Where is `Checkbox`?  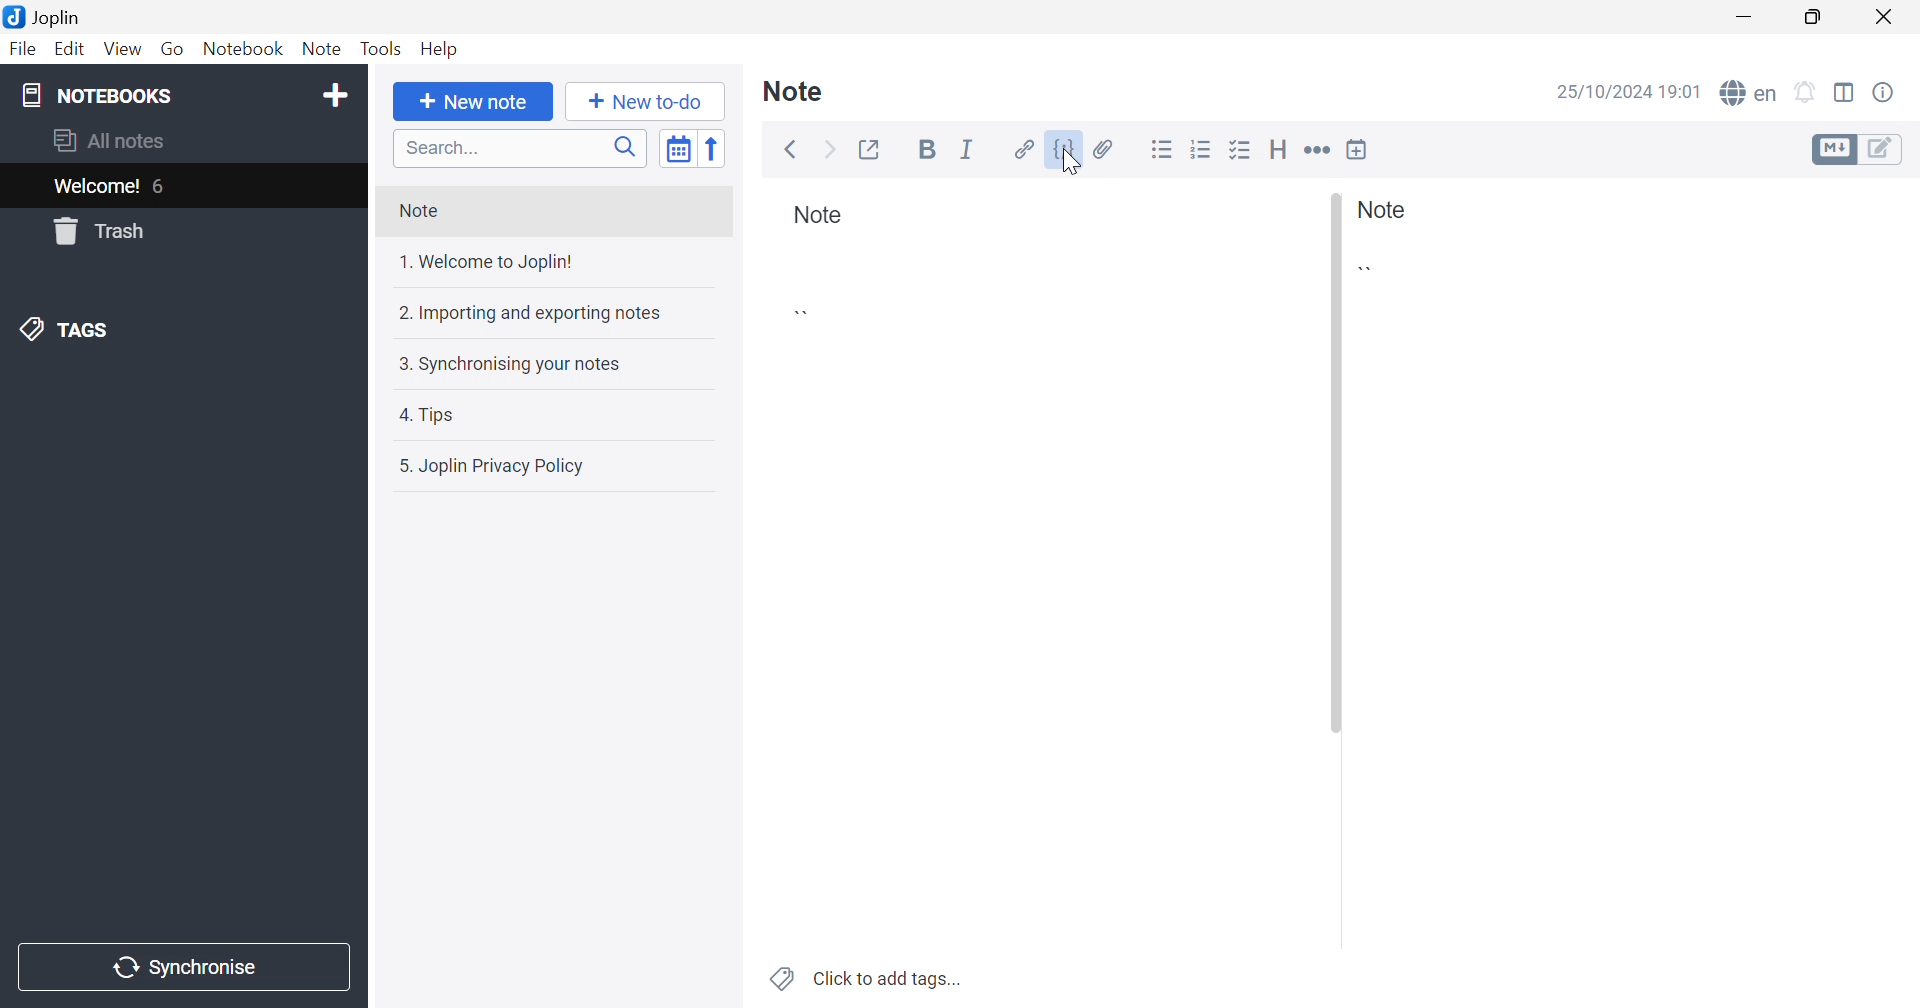 Checkbox is located at coordinates (1239, 150).